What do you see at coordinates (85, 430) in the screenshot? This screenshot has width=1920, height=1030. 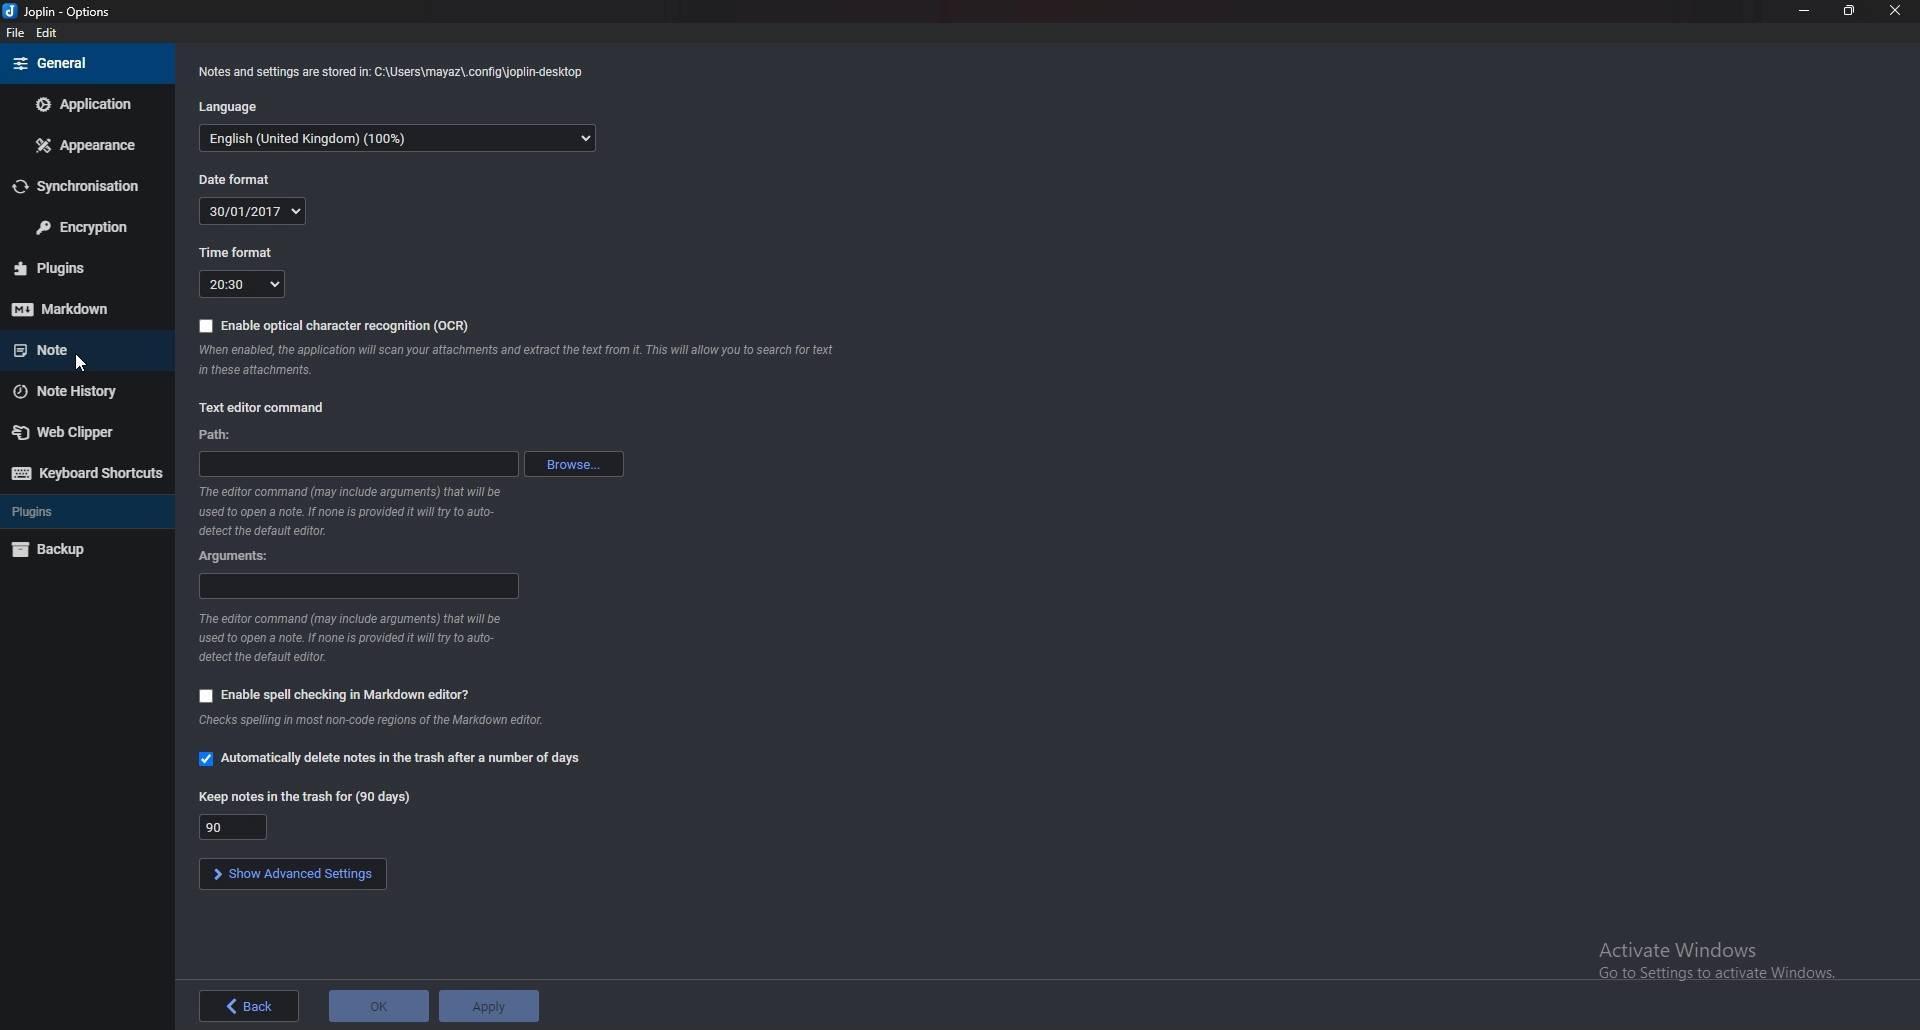 I see `Web Clipper` at bounding box center [85, 430].